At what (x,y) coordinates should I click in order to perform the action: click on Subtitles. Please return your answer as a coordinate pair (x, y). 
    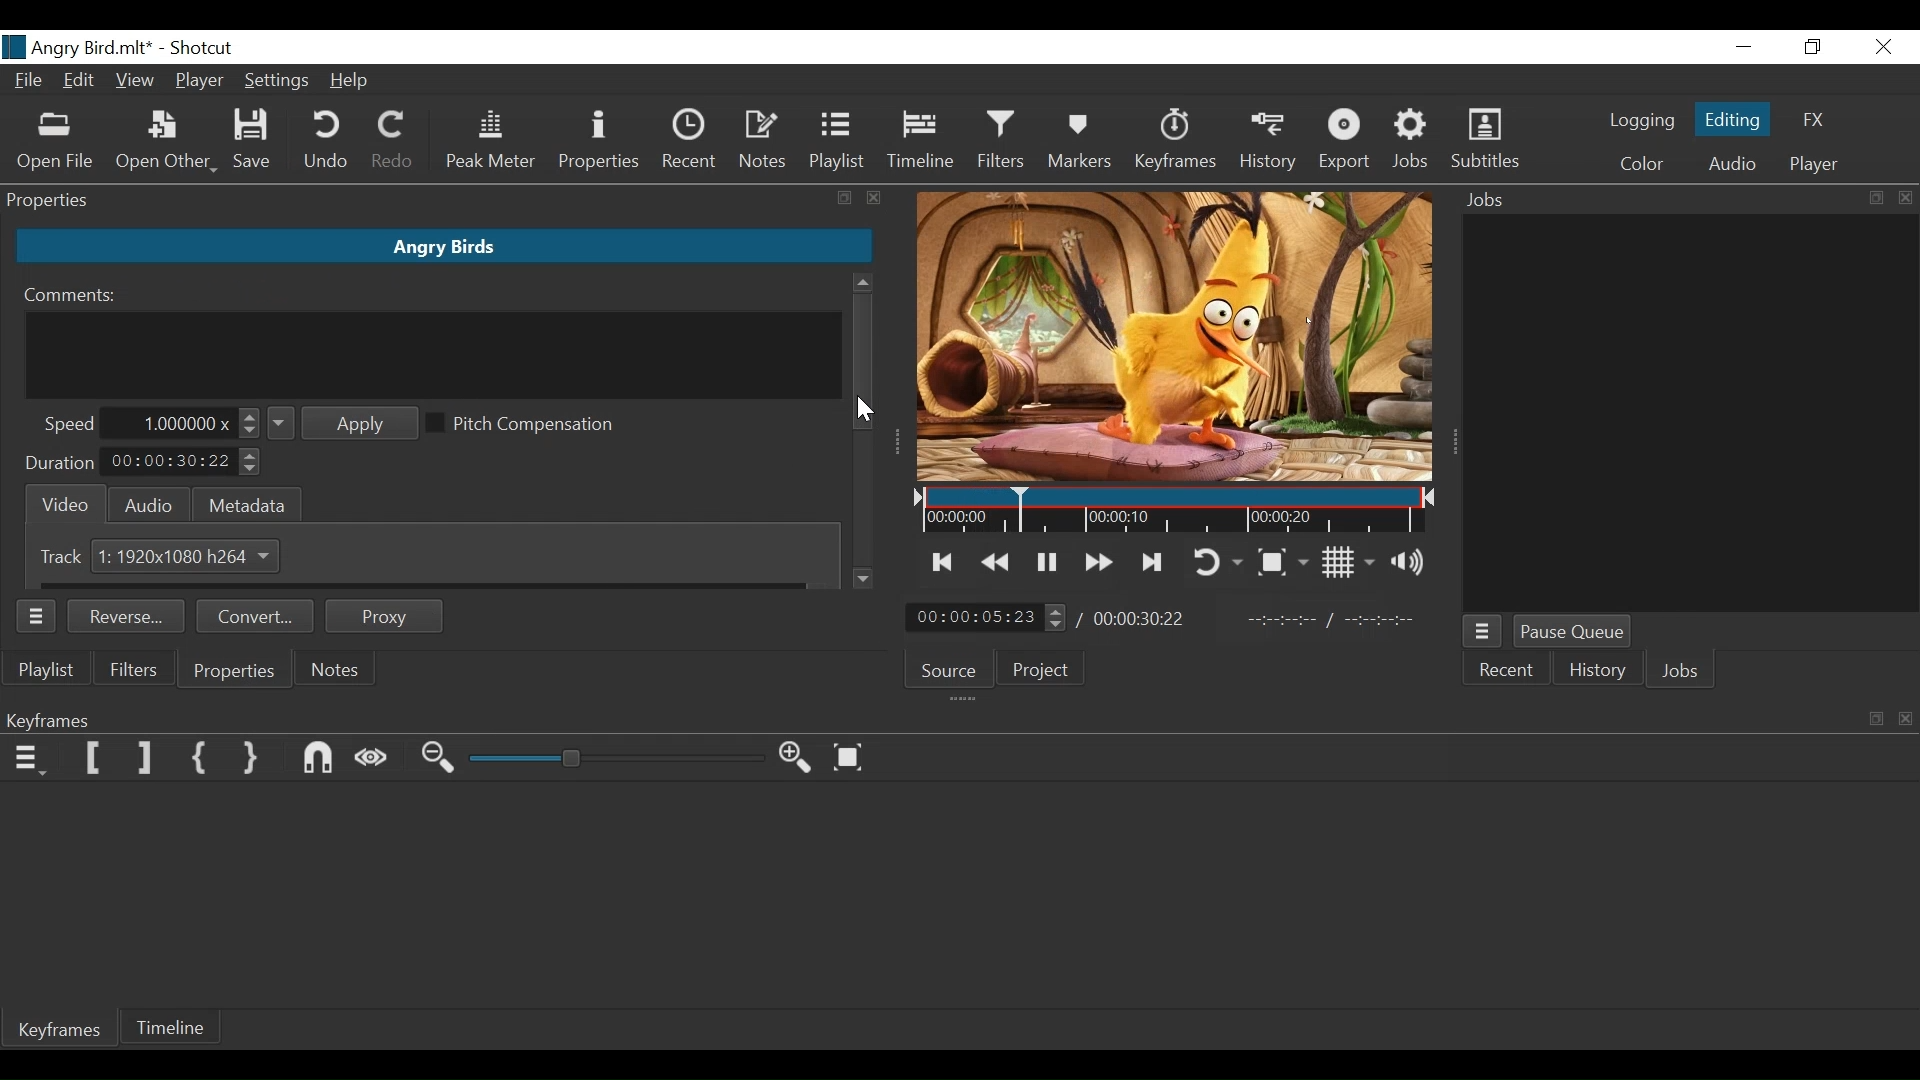
    Looking at the image, I should click on (1486, 142).